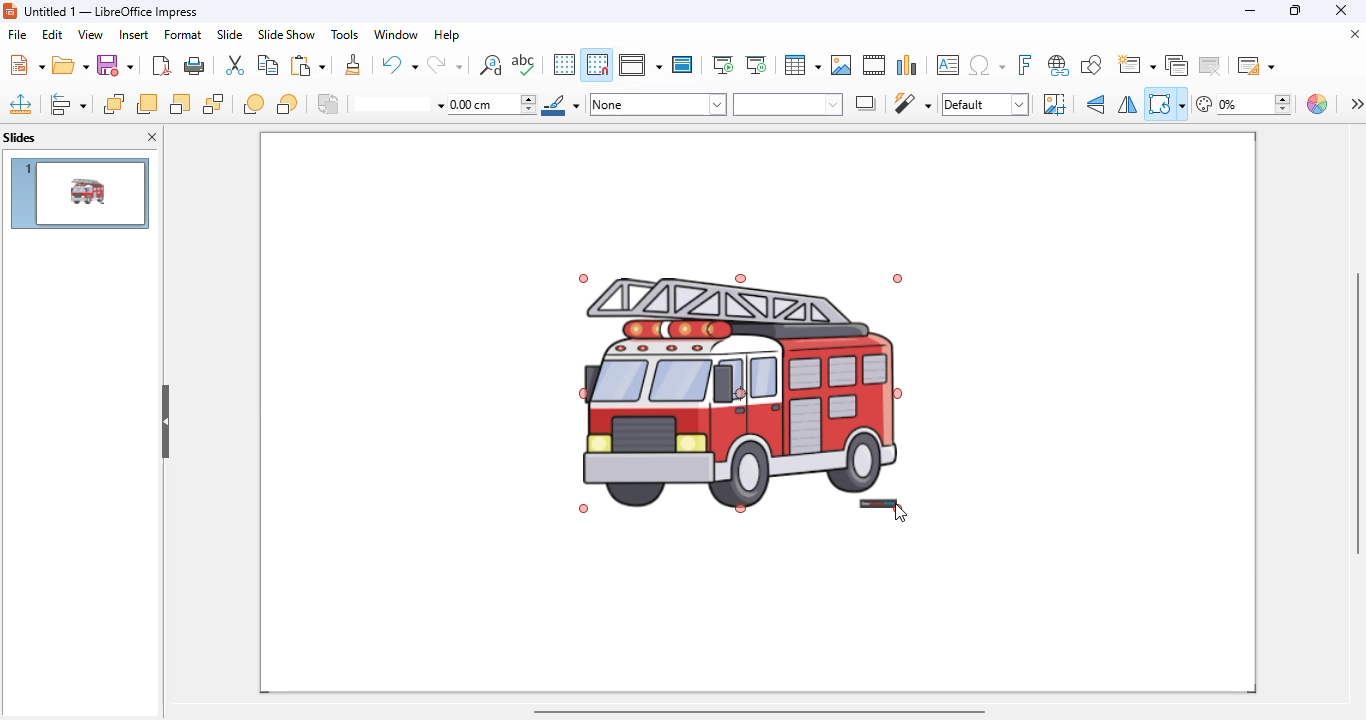 This screenshot has height=720, width=1366. What do you see at coordinates (1054, 104) in the screenshot?
I see `crop image` at bounding box center [1054, 104].